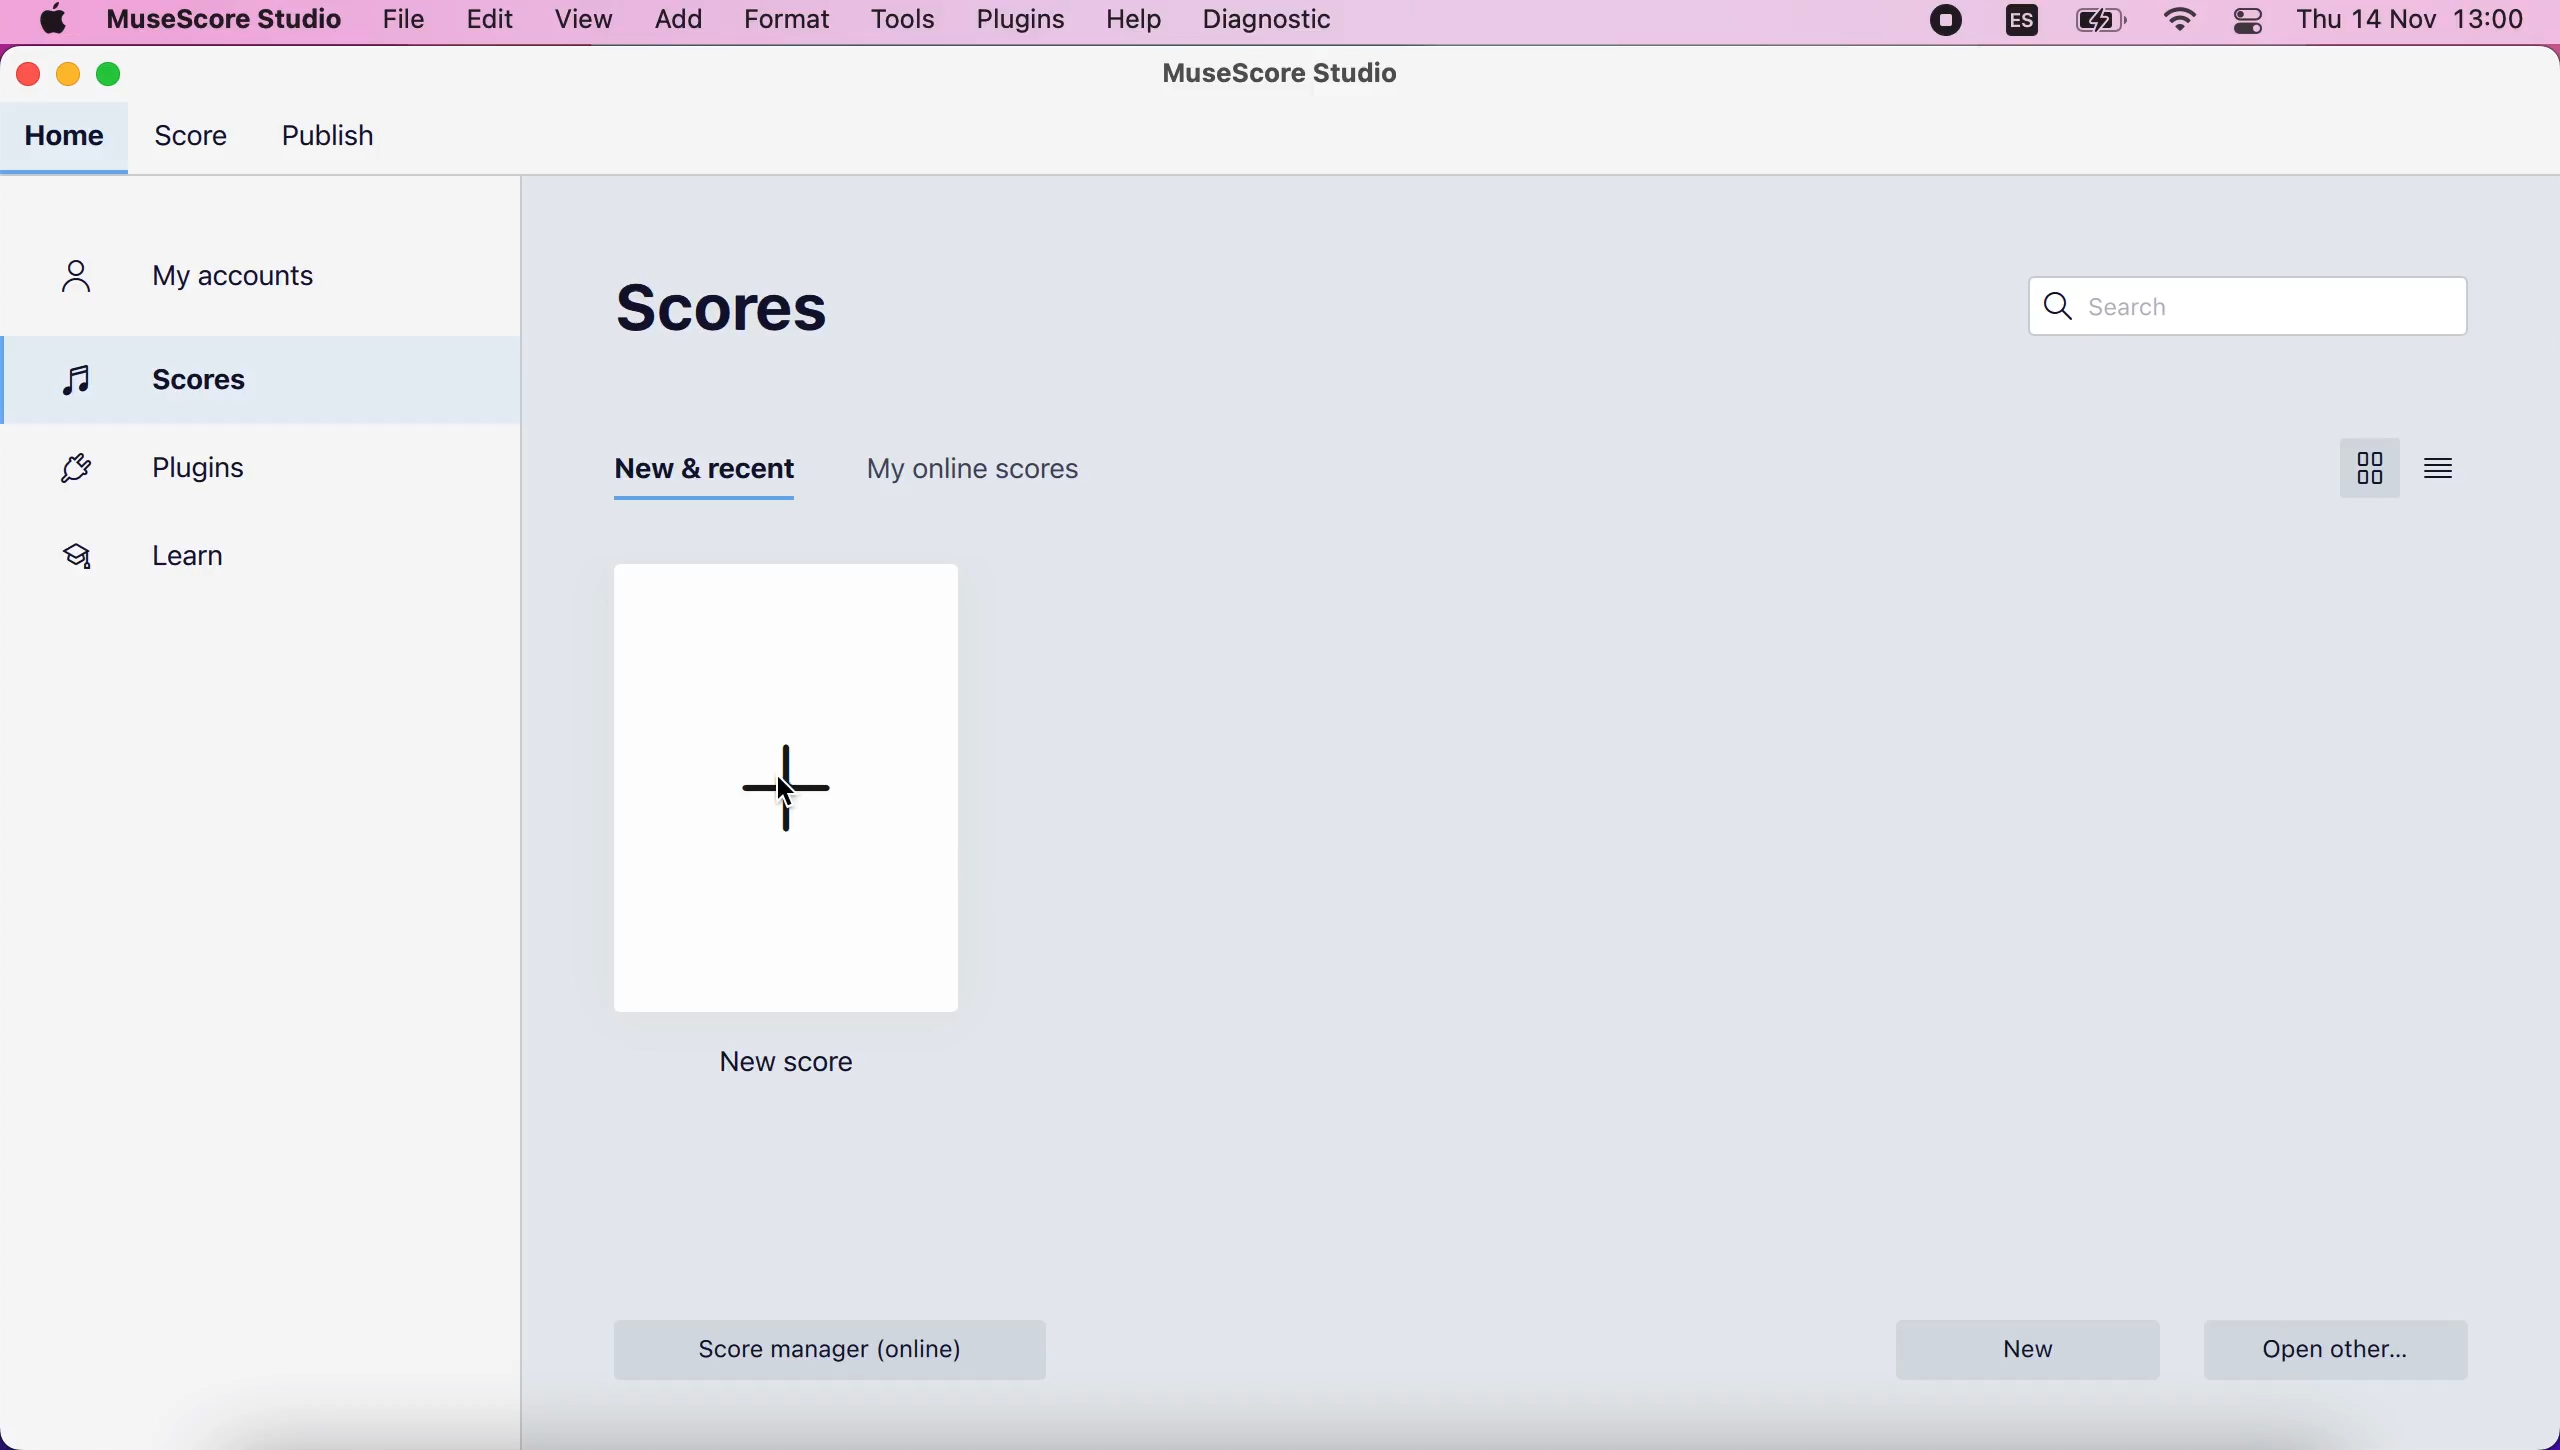  What do you see at coordinates (712, 474) in the screenshot?
I see `new and recent` at bounding box center [712, 474].